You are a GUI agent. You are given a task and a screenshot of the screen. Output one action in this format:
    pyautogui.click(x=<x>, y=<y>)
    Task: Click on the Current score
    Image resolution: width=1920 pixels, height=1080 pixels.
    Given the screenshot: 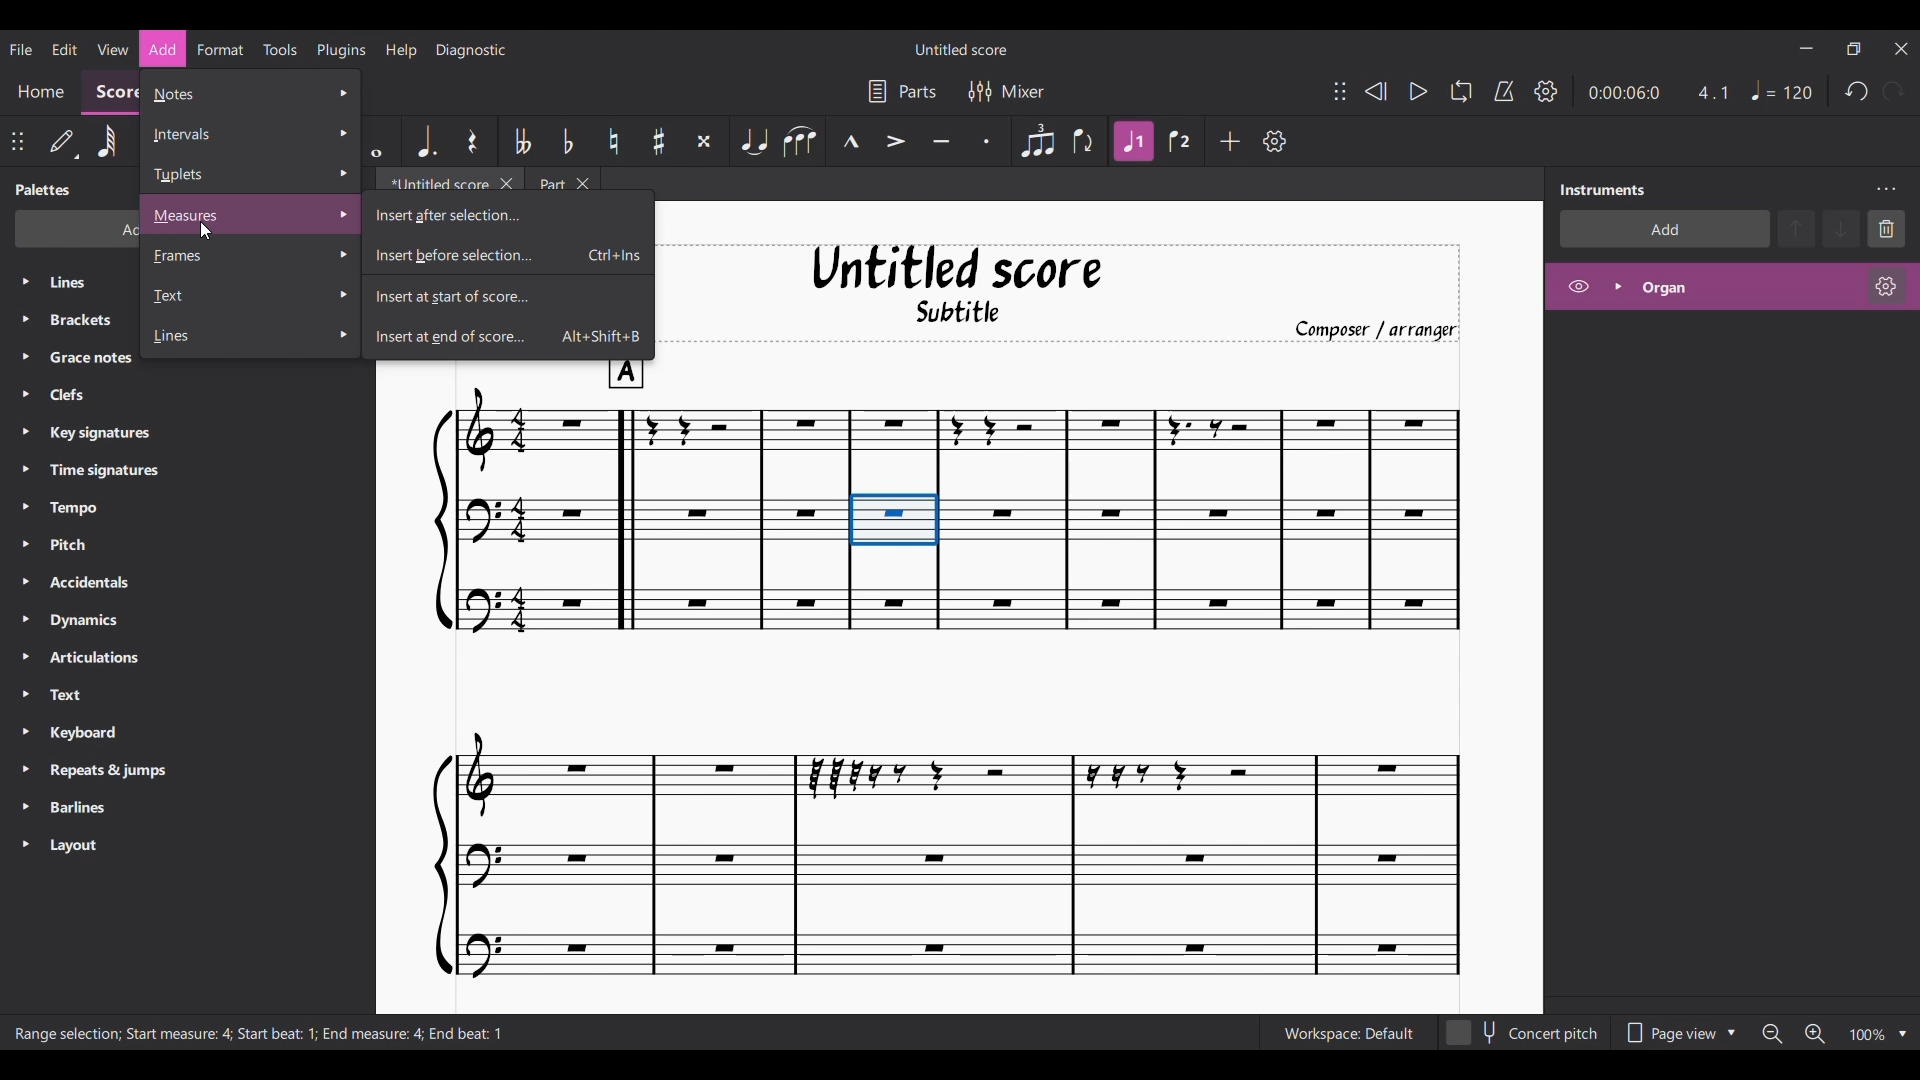 What is the action you would take?
    pyautogui.click(x=945, y=672)
    